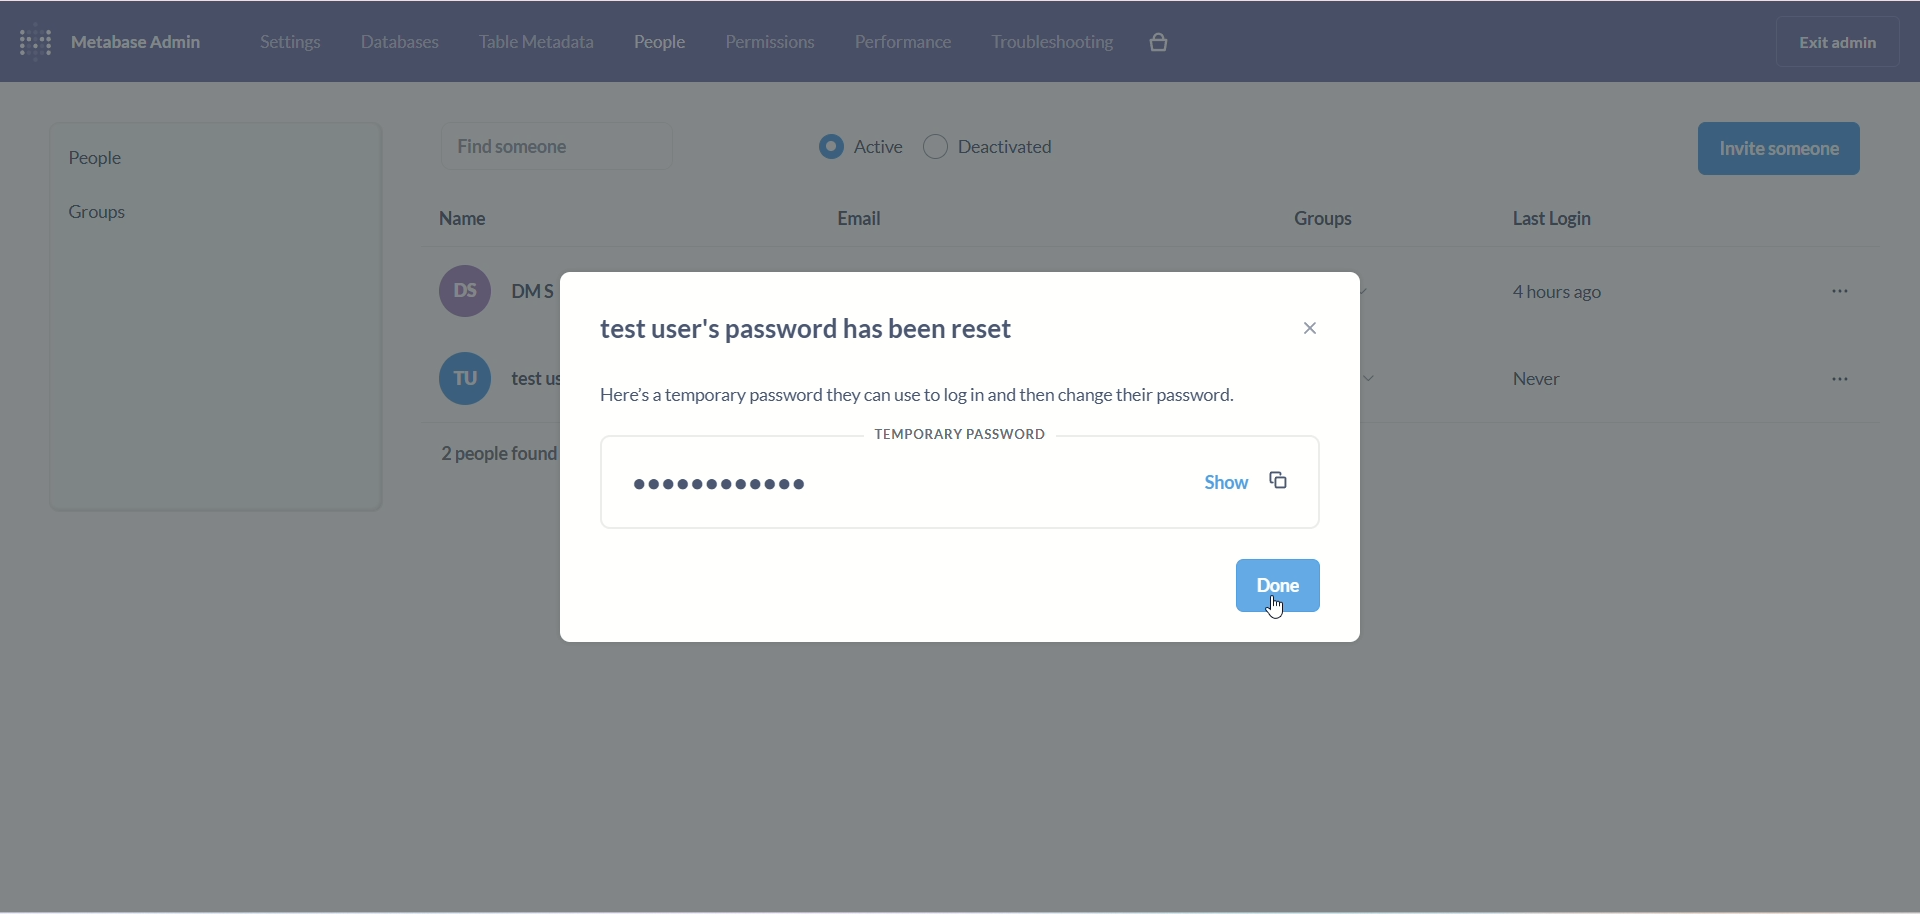  What do you see at coordinates (209, 159) in the screenshot?
I see `people` at bounding box center [209, 159].